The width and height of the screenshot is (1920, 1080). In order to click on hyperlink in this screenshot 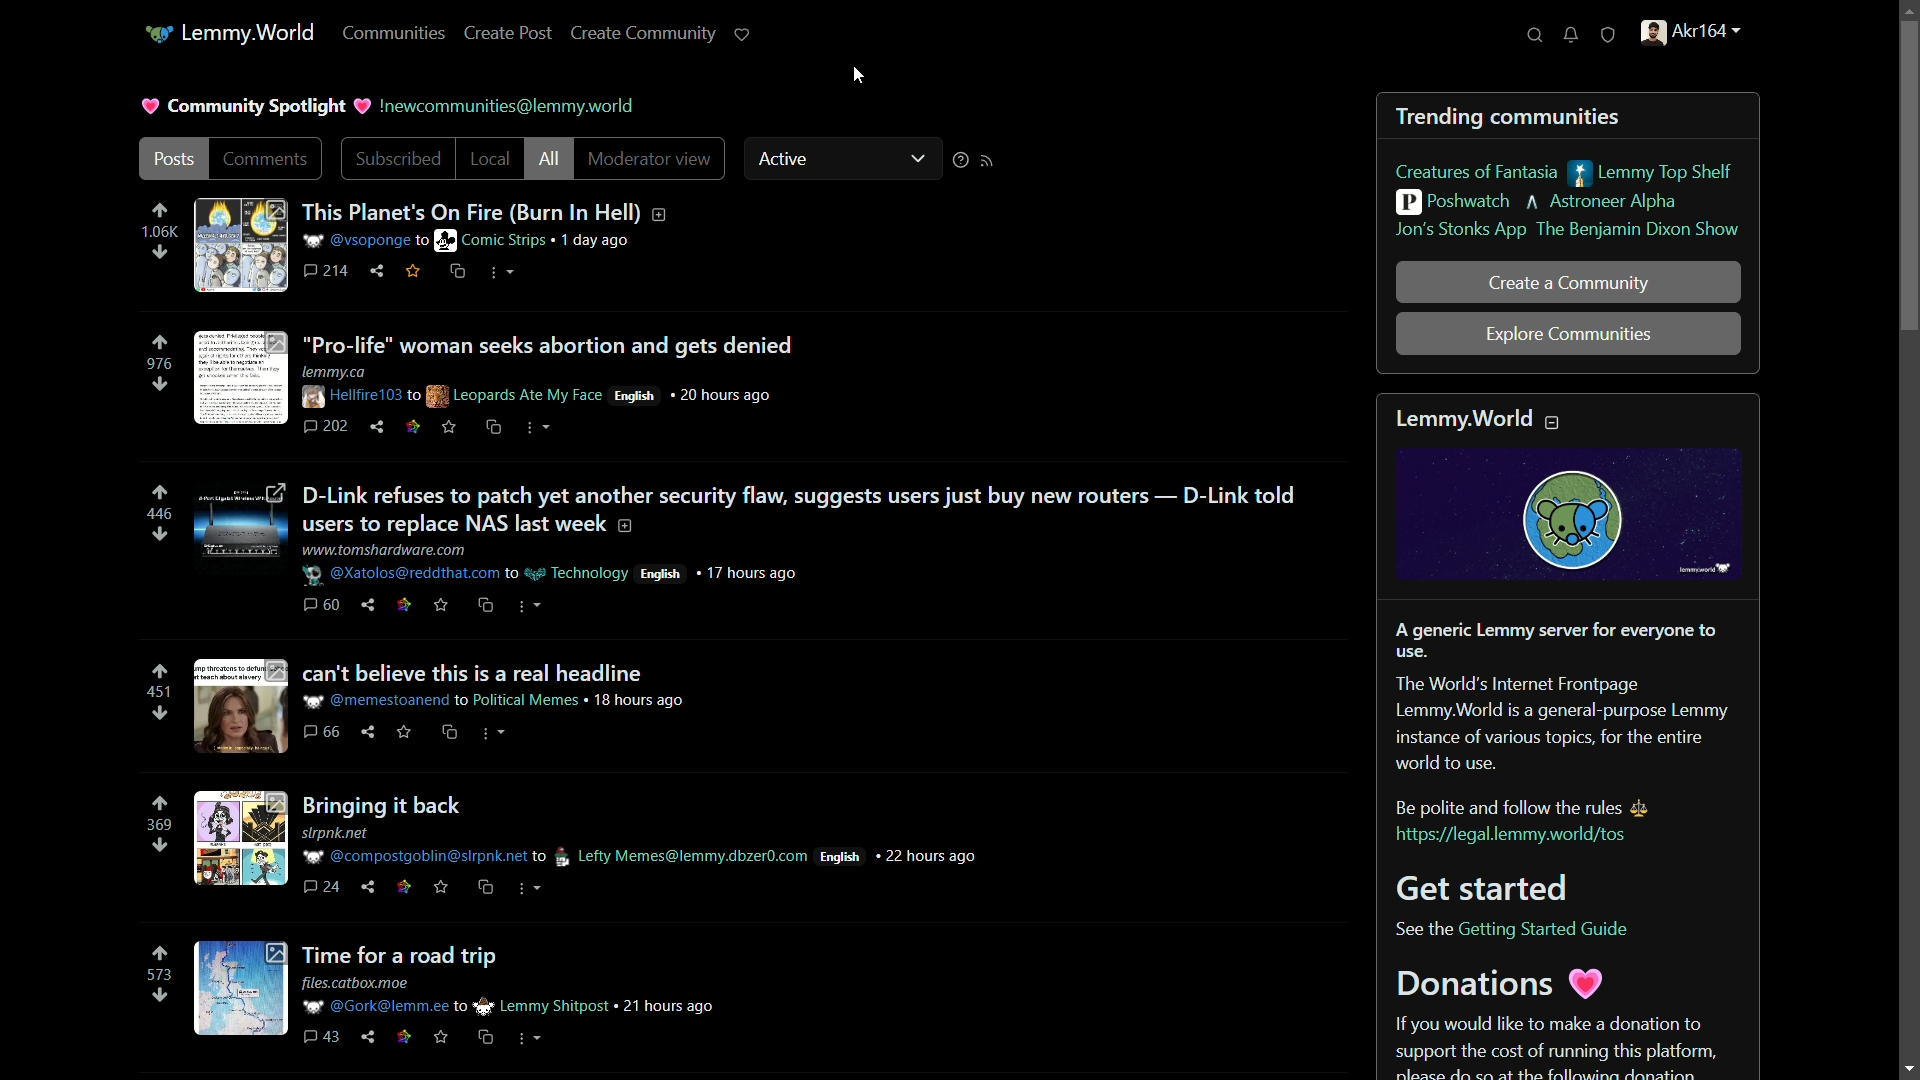, I will do `click(425, 241)`.